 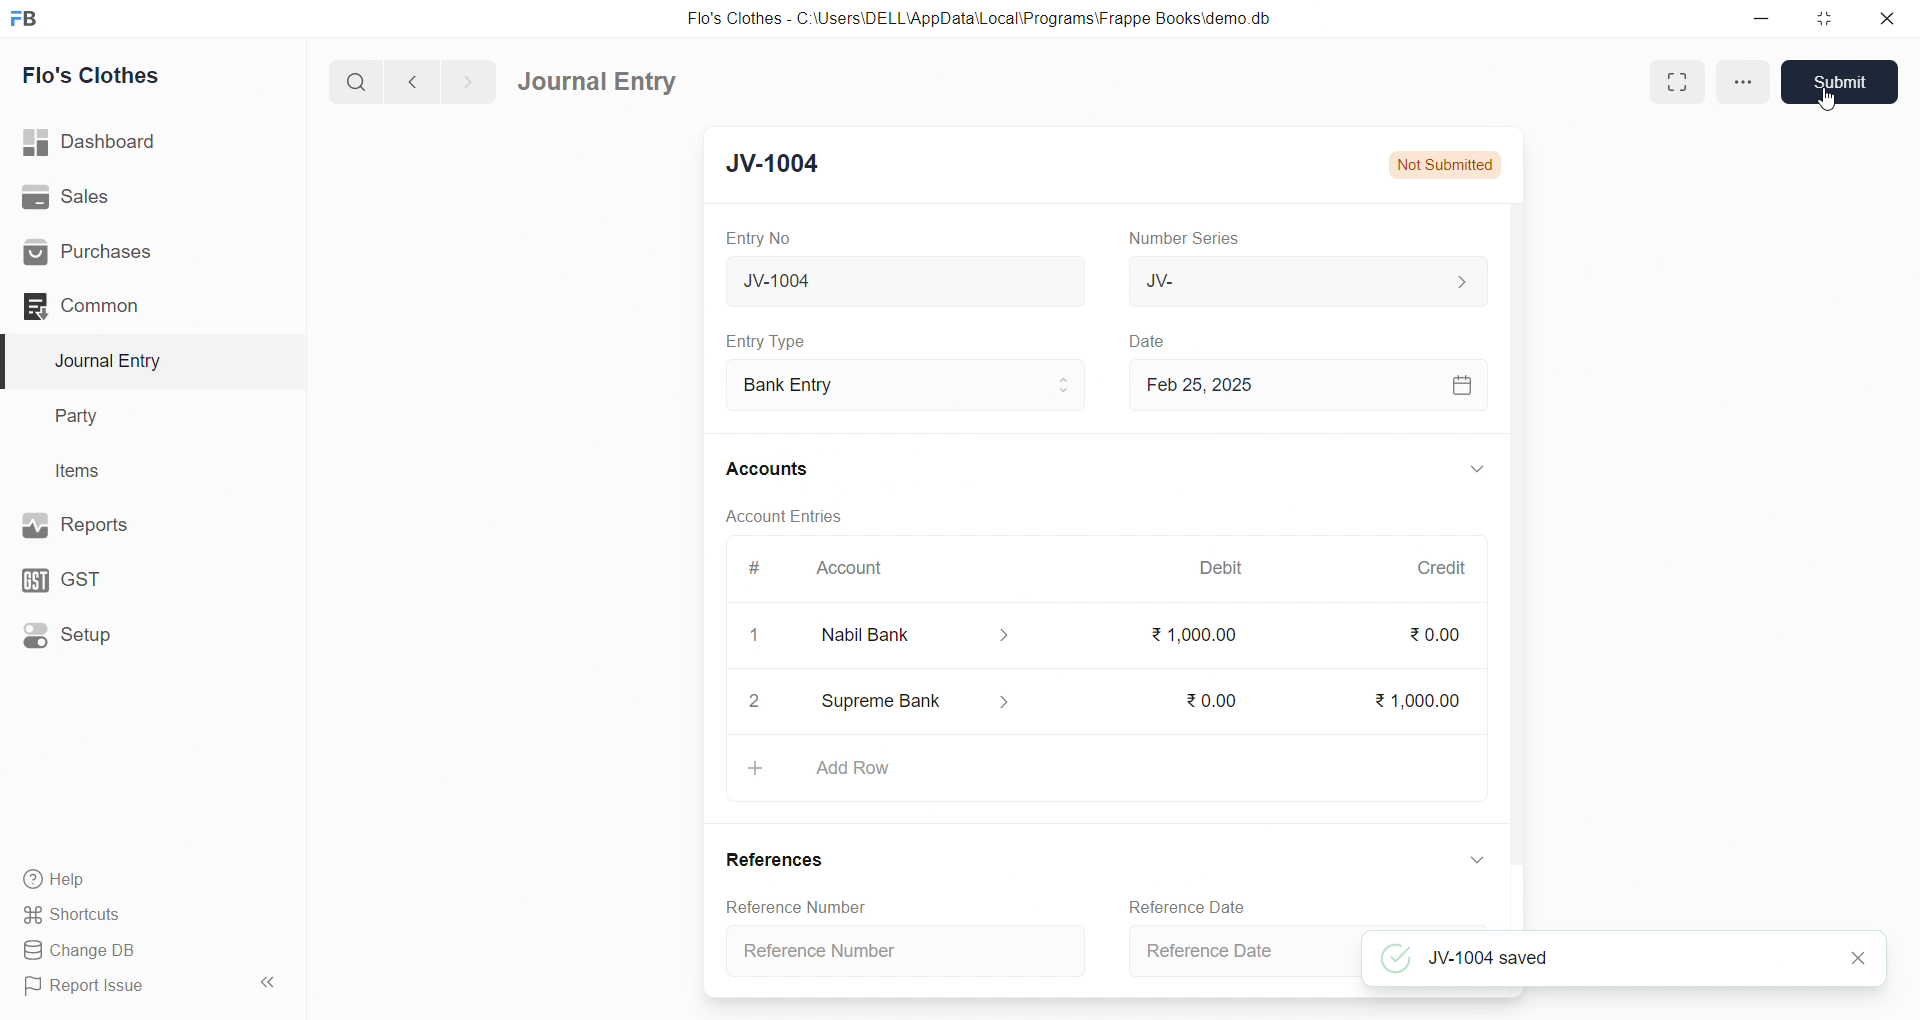 What do you see at coordinates (1150, 342) in the screenshot?
I see `Date` at bounding box center [1150, 342].